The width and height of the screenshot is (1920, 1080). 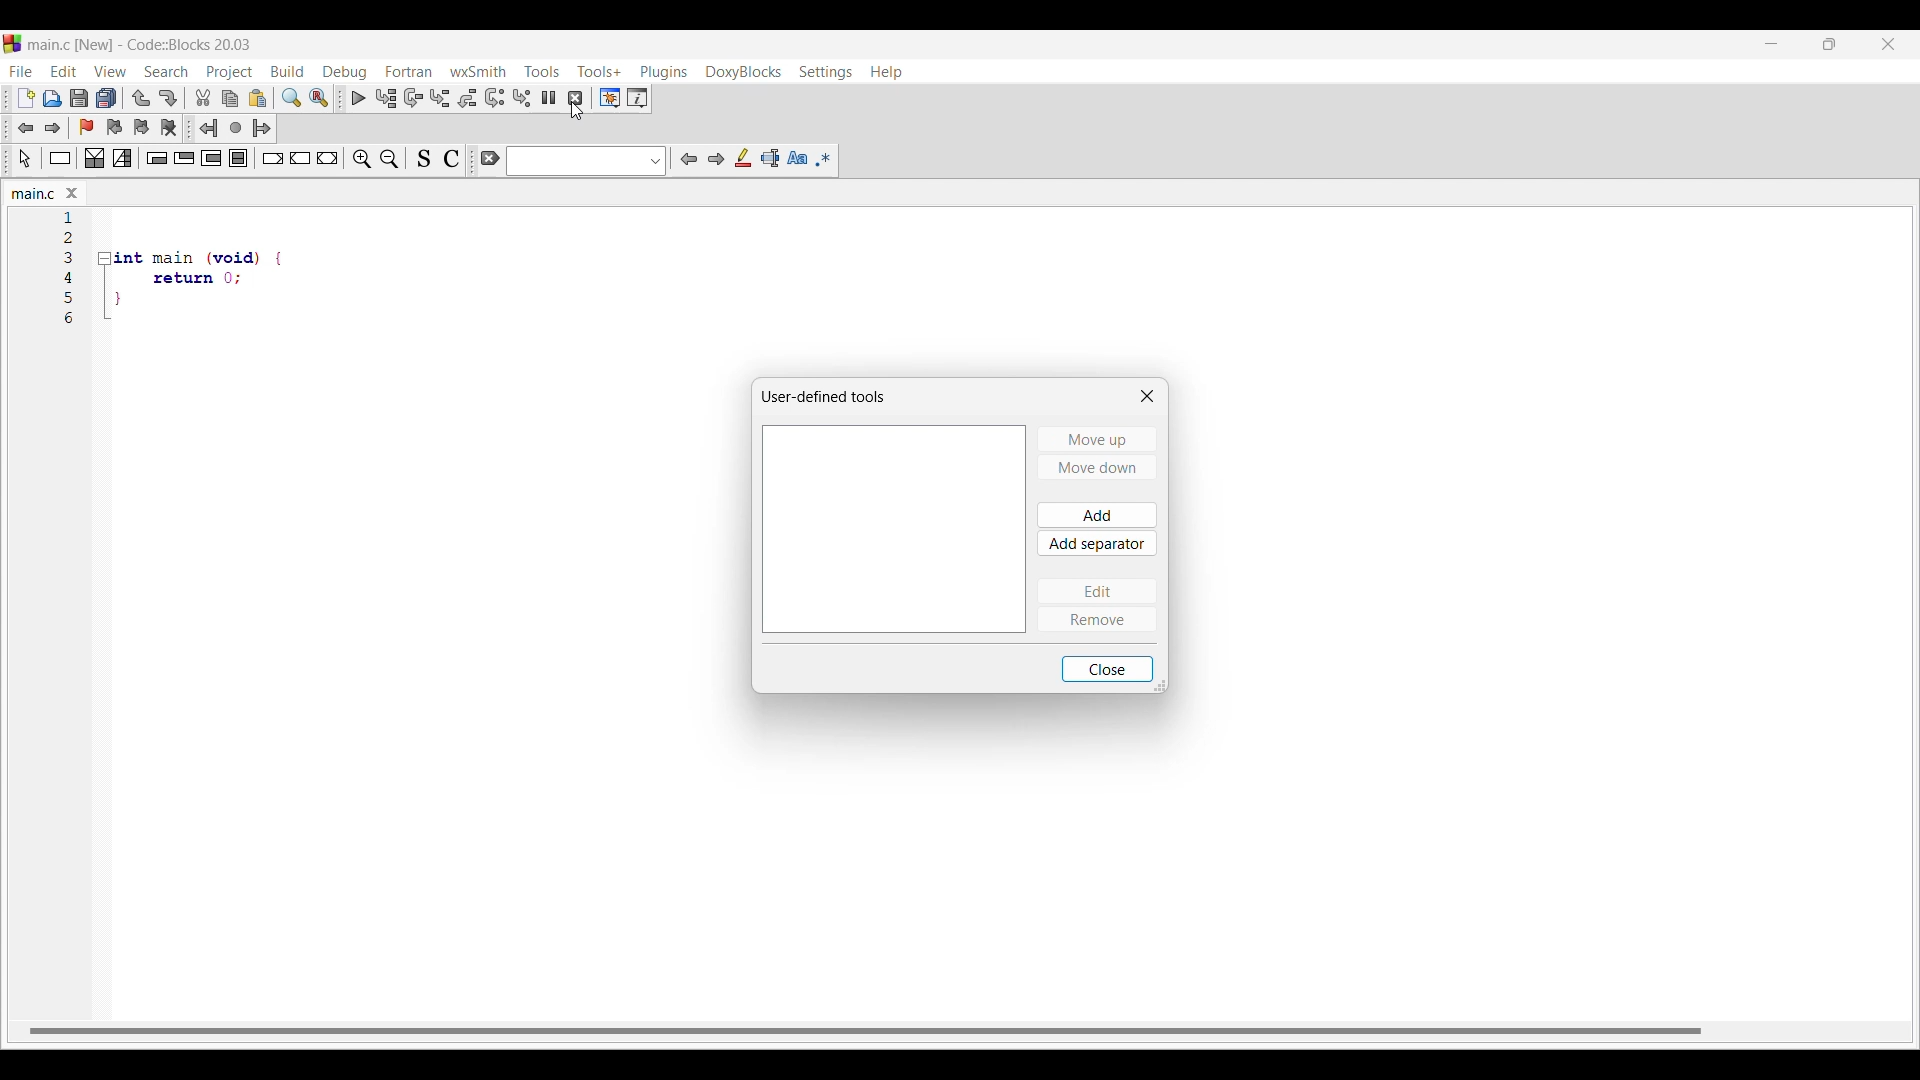 What do you see at coordinates (599, 71) in the screenshot?
I see `Tools+ menu` at bounding box center [599, 71].